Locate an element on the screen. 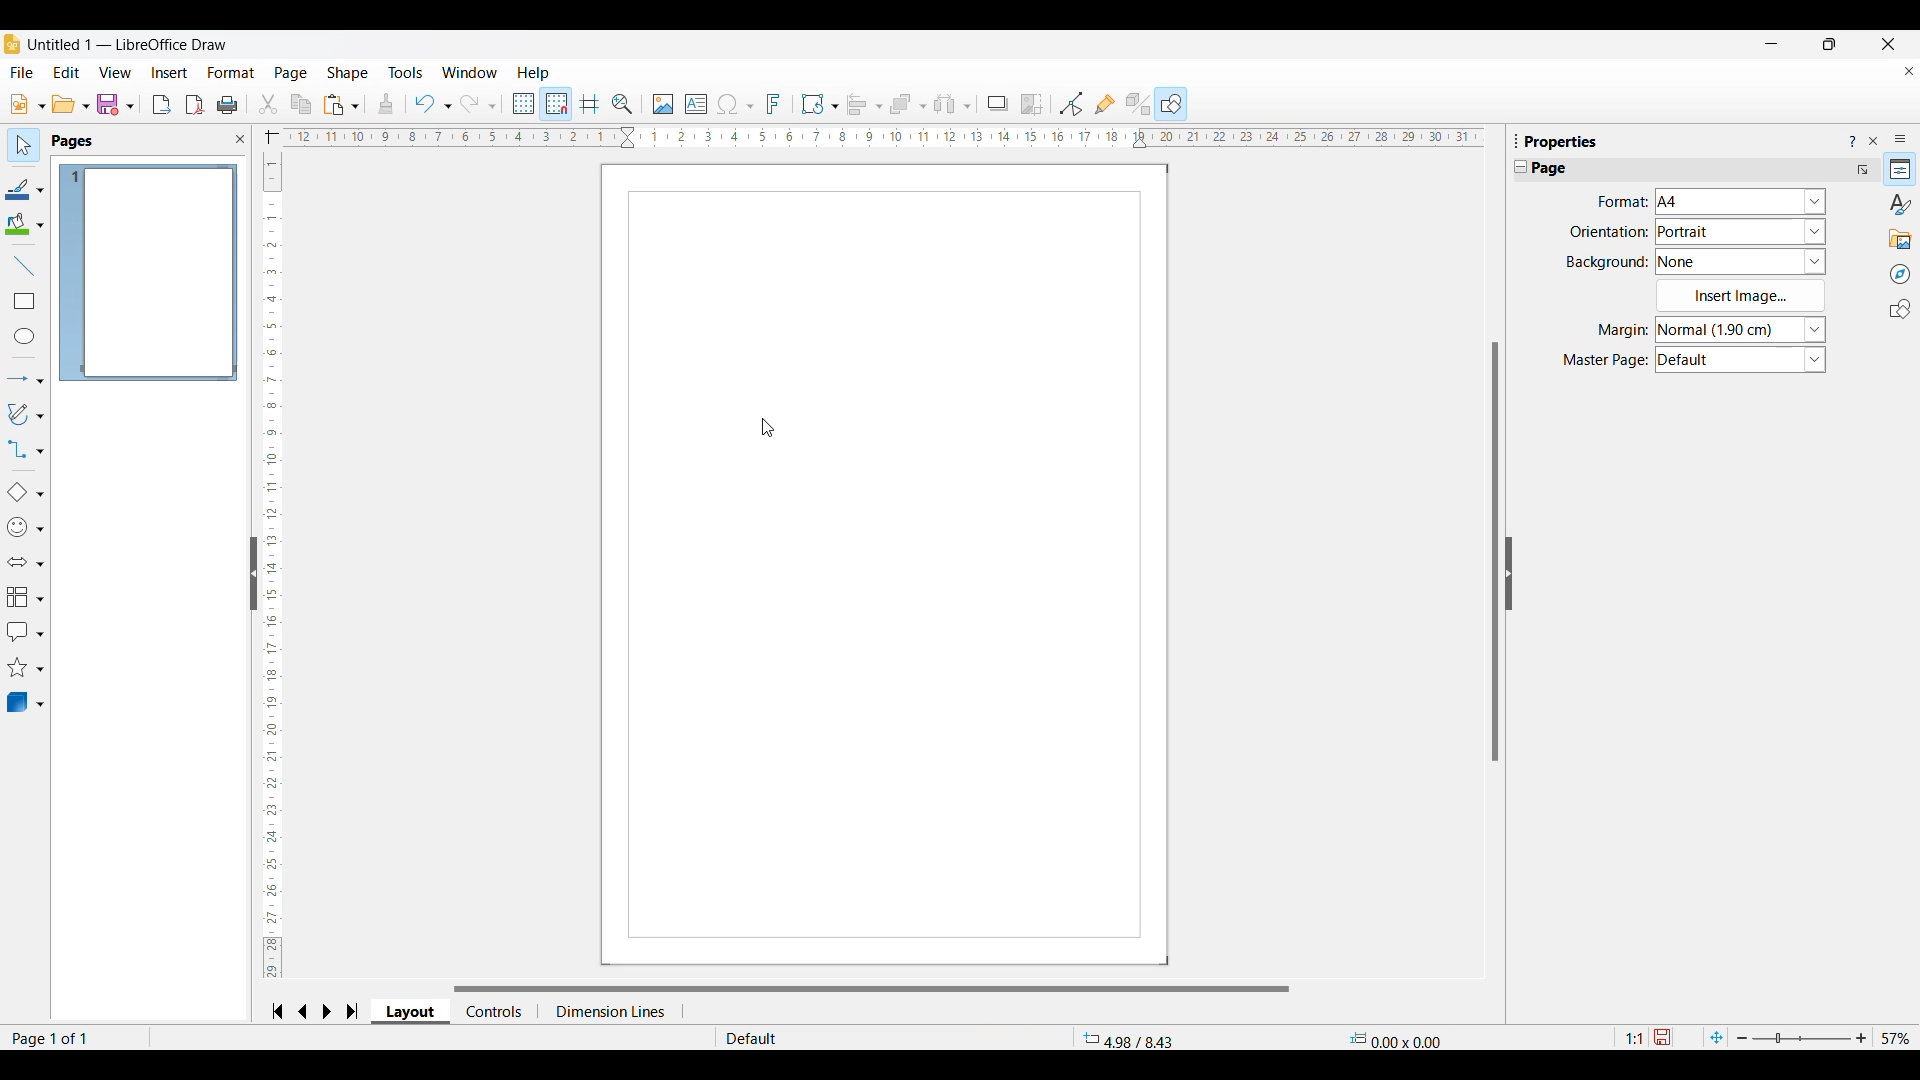  Navigator is located at coordinates (1900, 274).